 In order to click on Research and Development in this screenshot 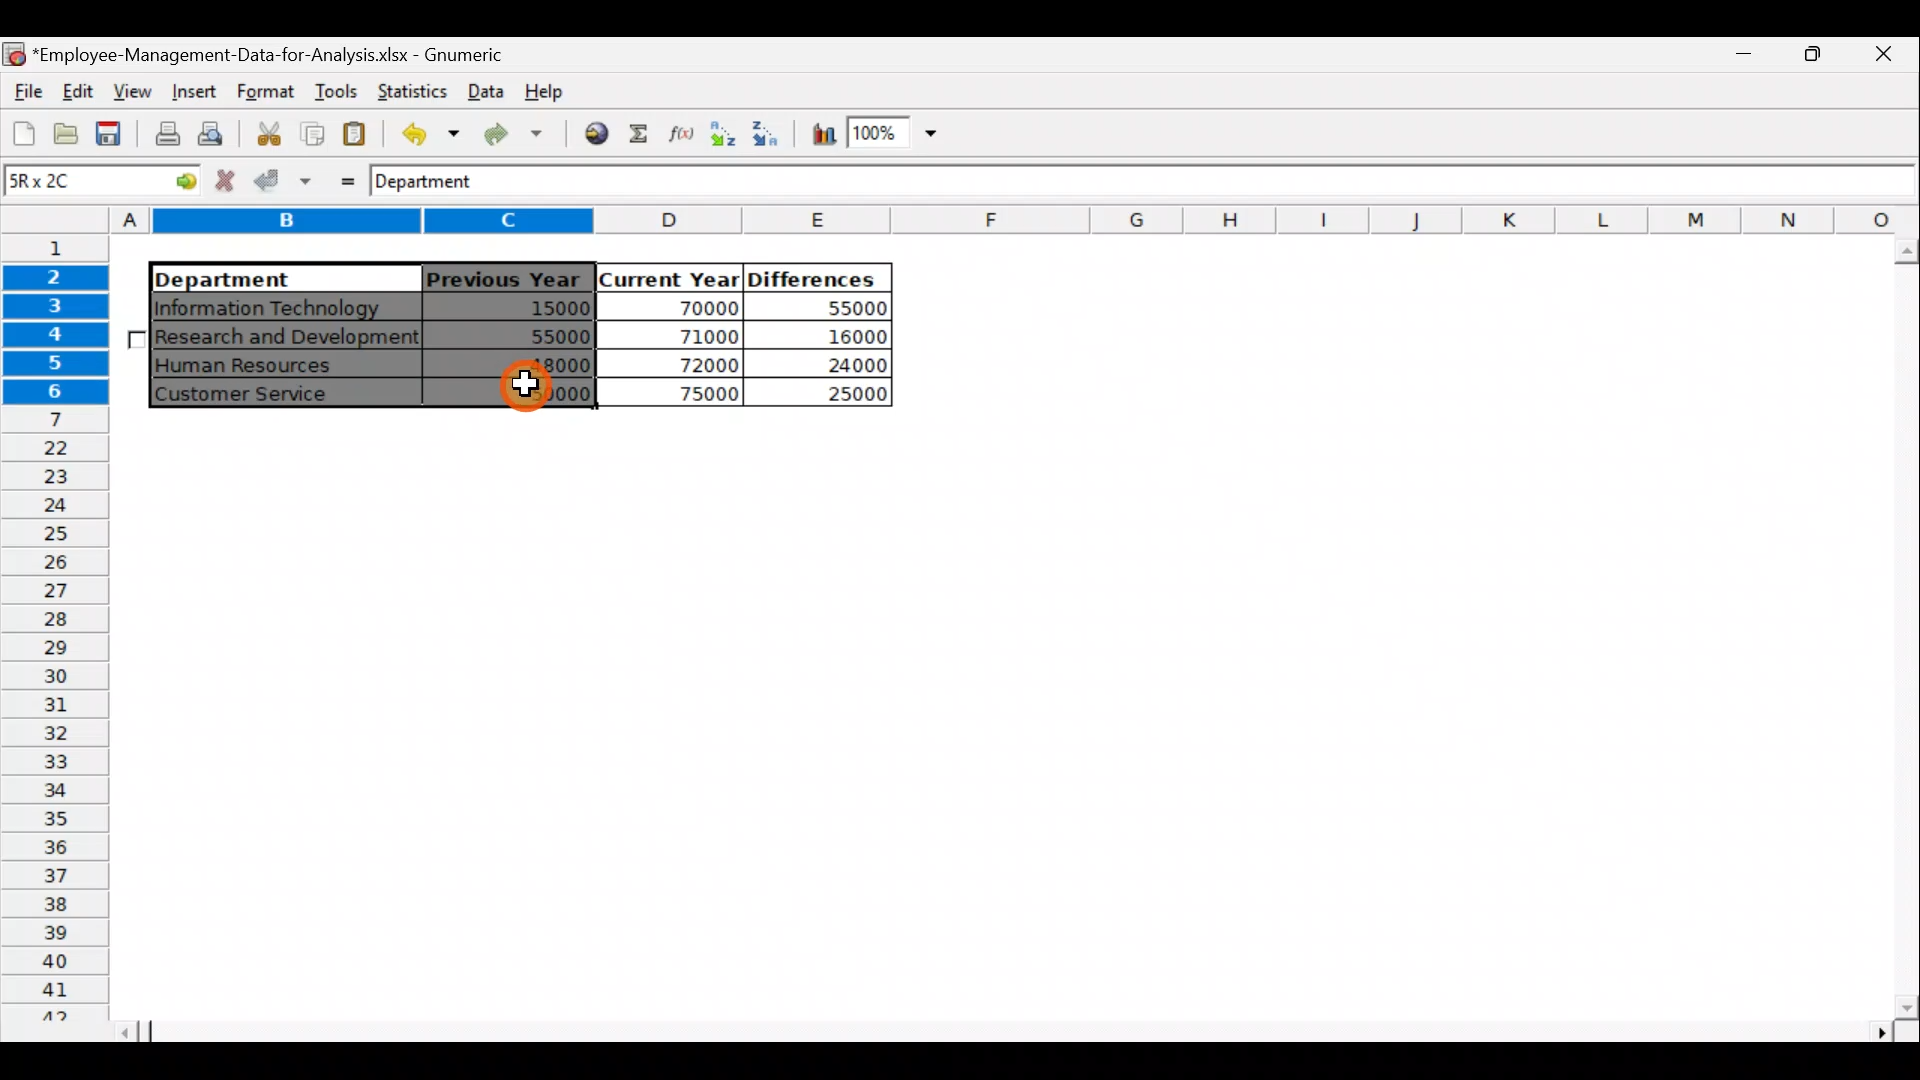, I will do `click(288, 339)`.